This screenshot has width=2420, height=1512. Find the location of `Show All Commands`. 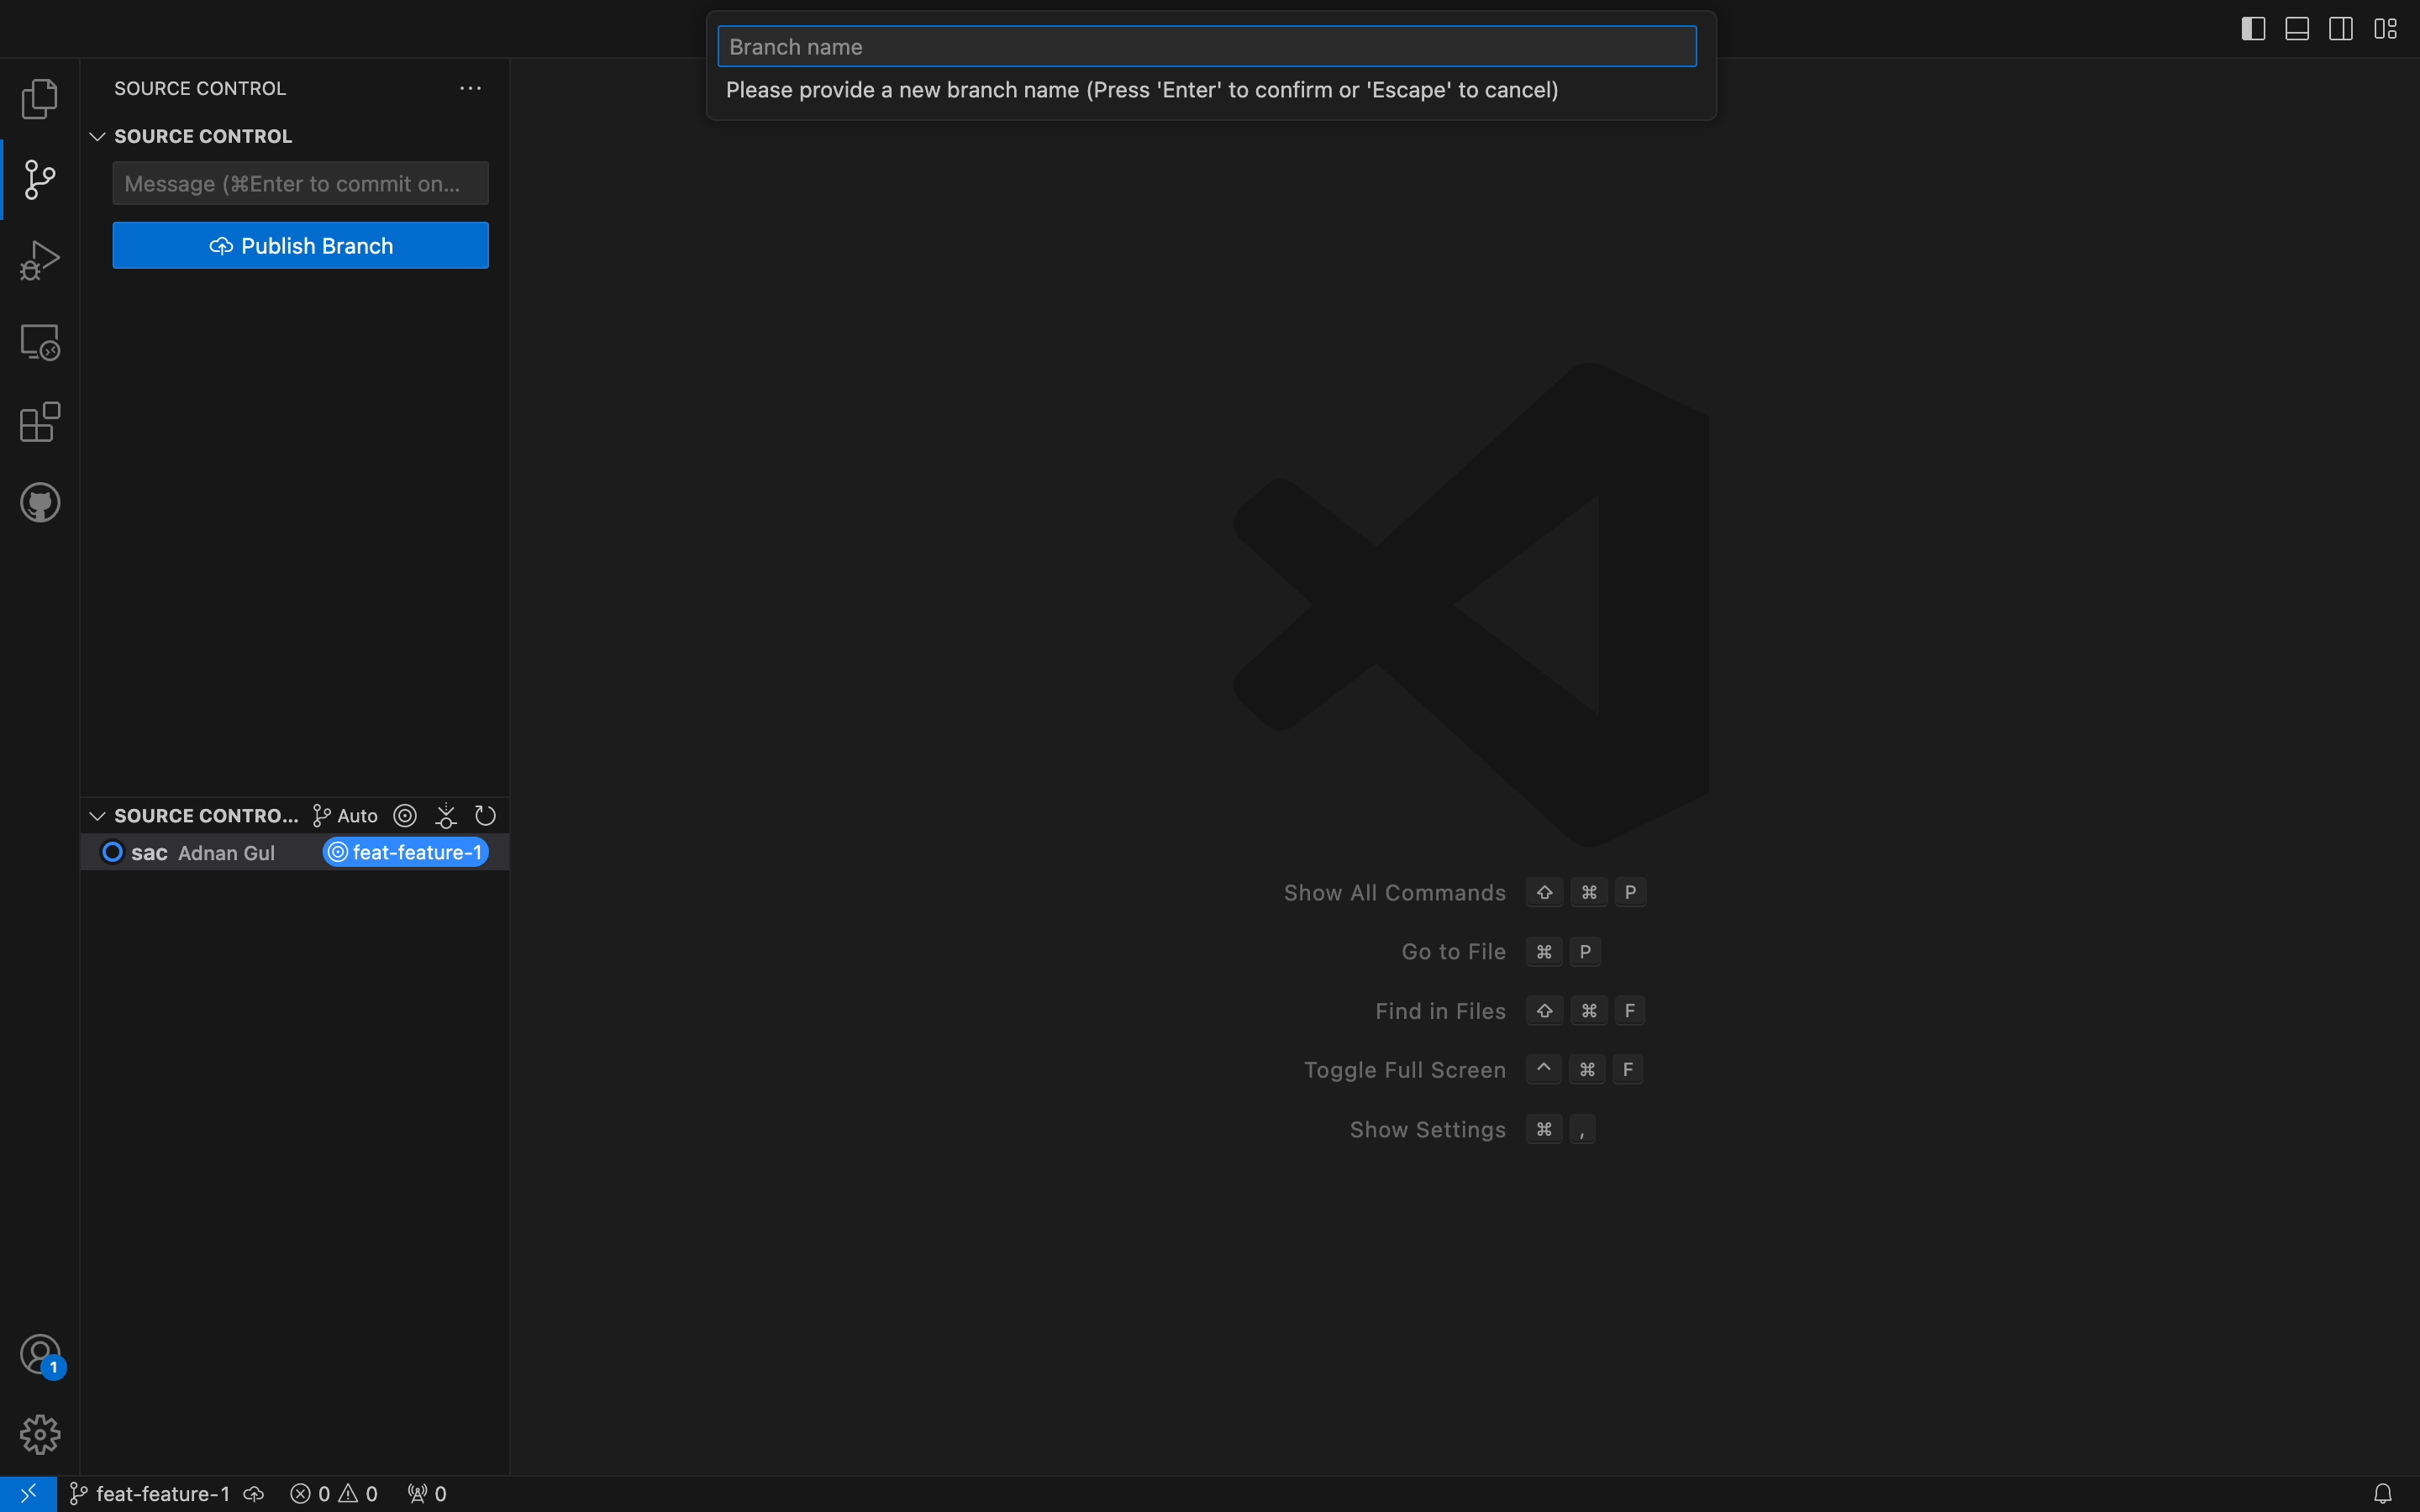

Show All Commands is located at coordinates (1386, 893).